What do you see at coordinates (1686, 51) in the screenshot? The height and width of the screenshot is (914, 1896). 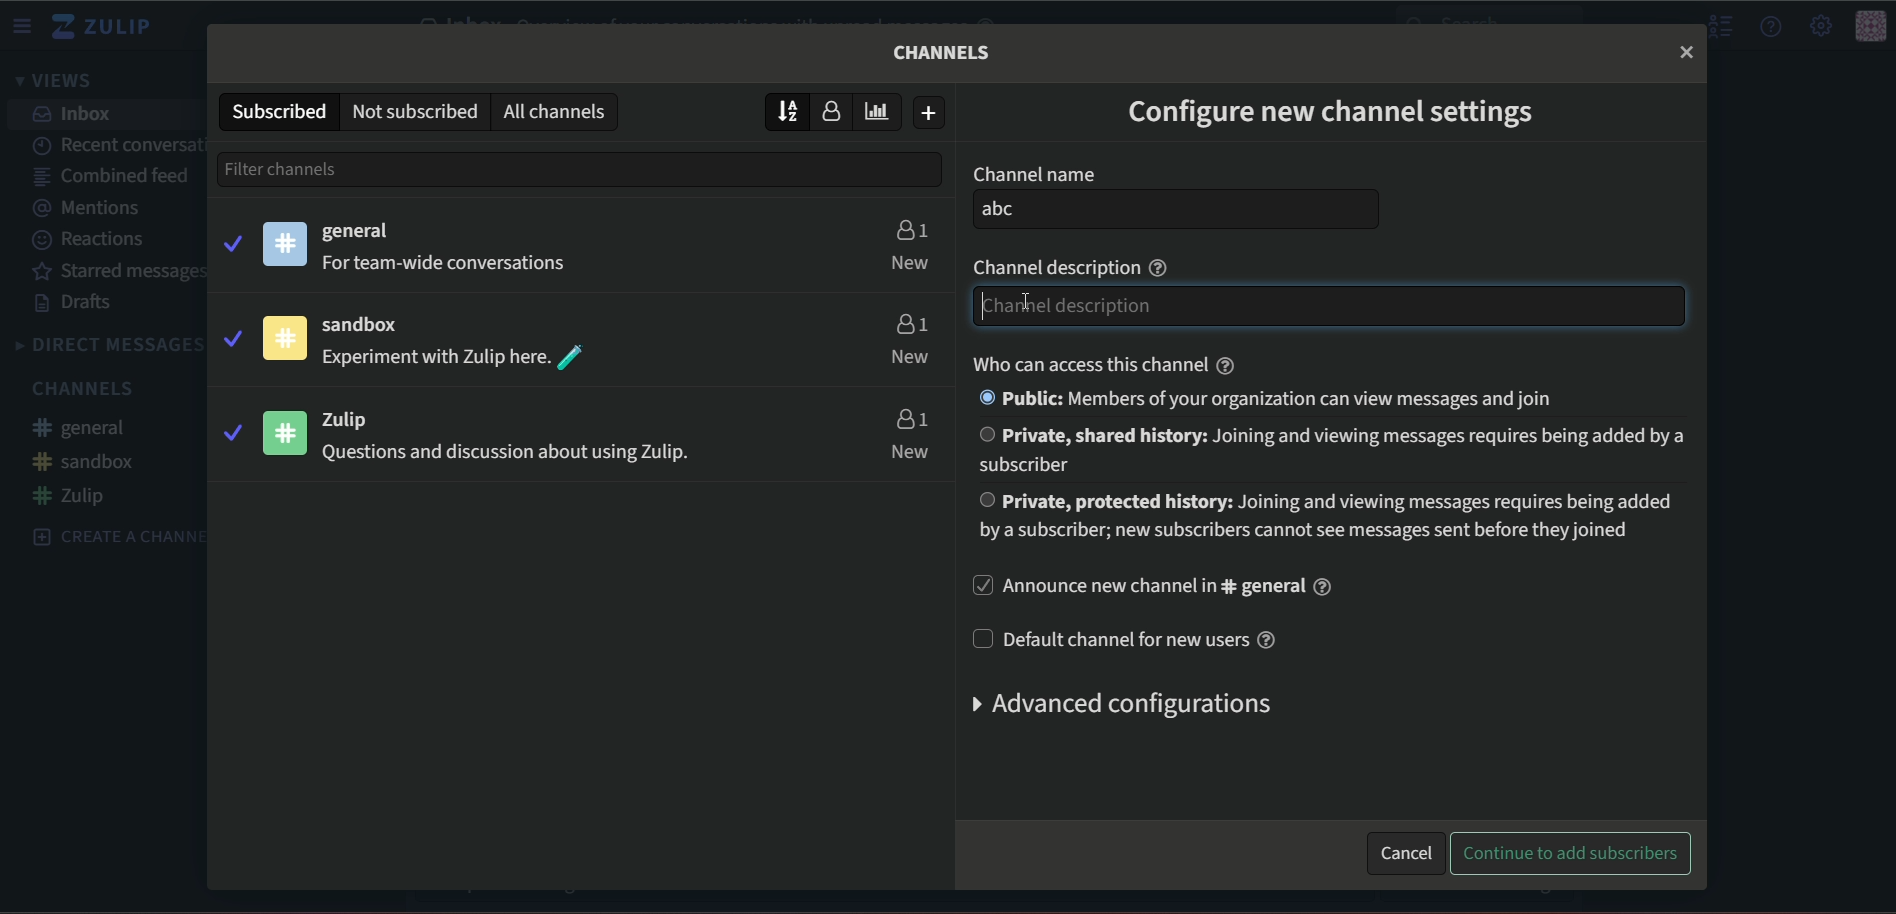 I see `close` at bounding box center [1686, 51].